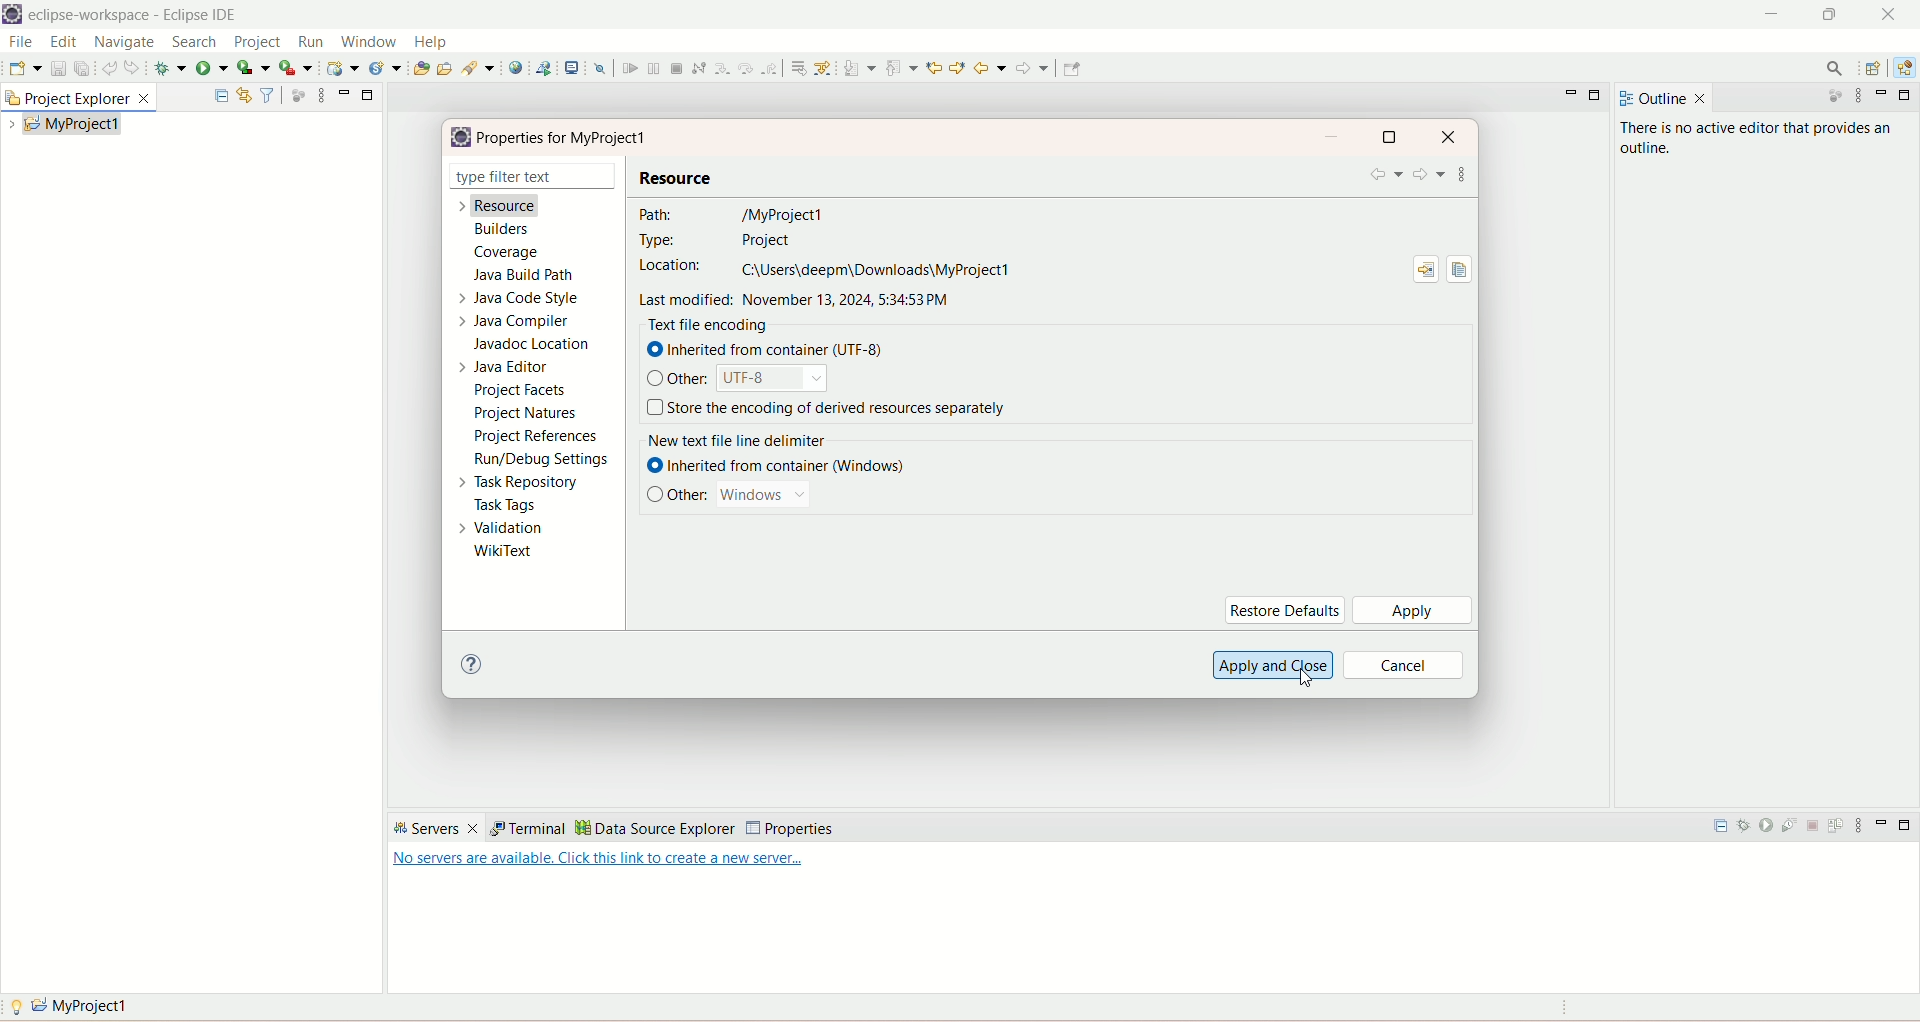 The image size is (1920, 1022). I want to click on view menu, so click(1863, 826).